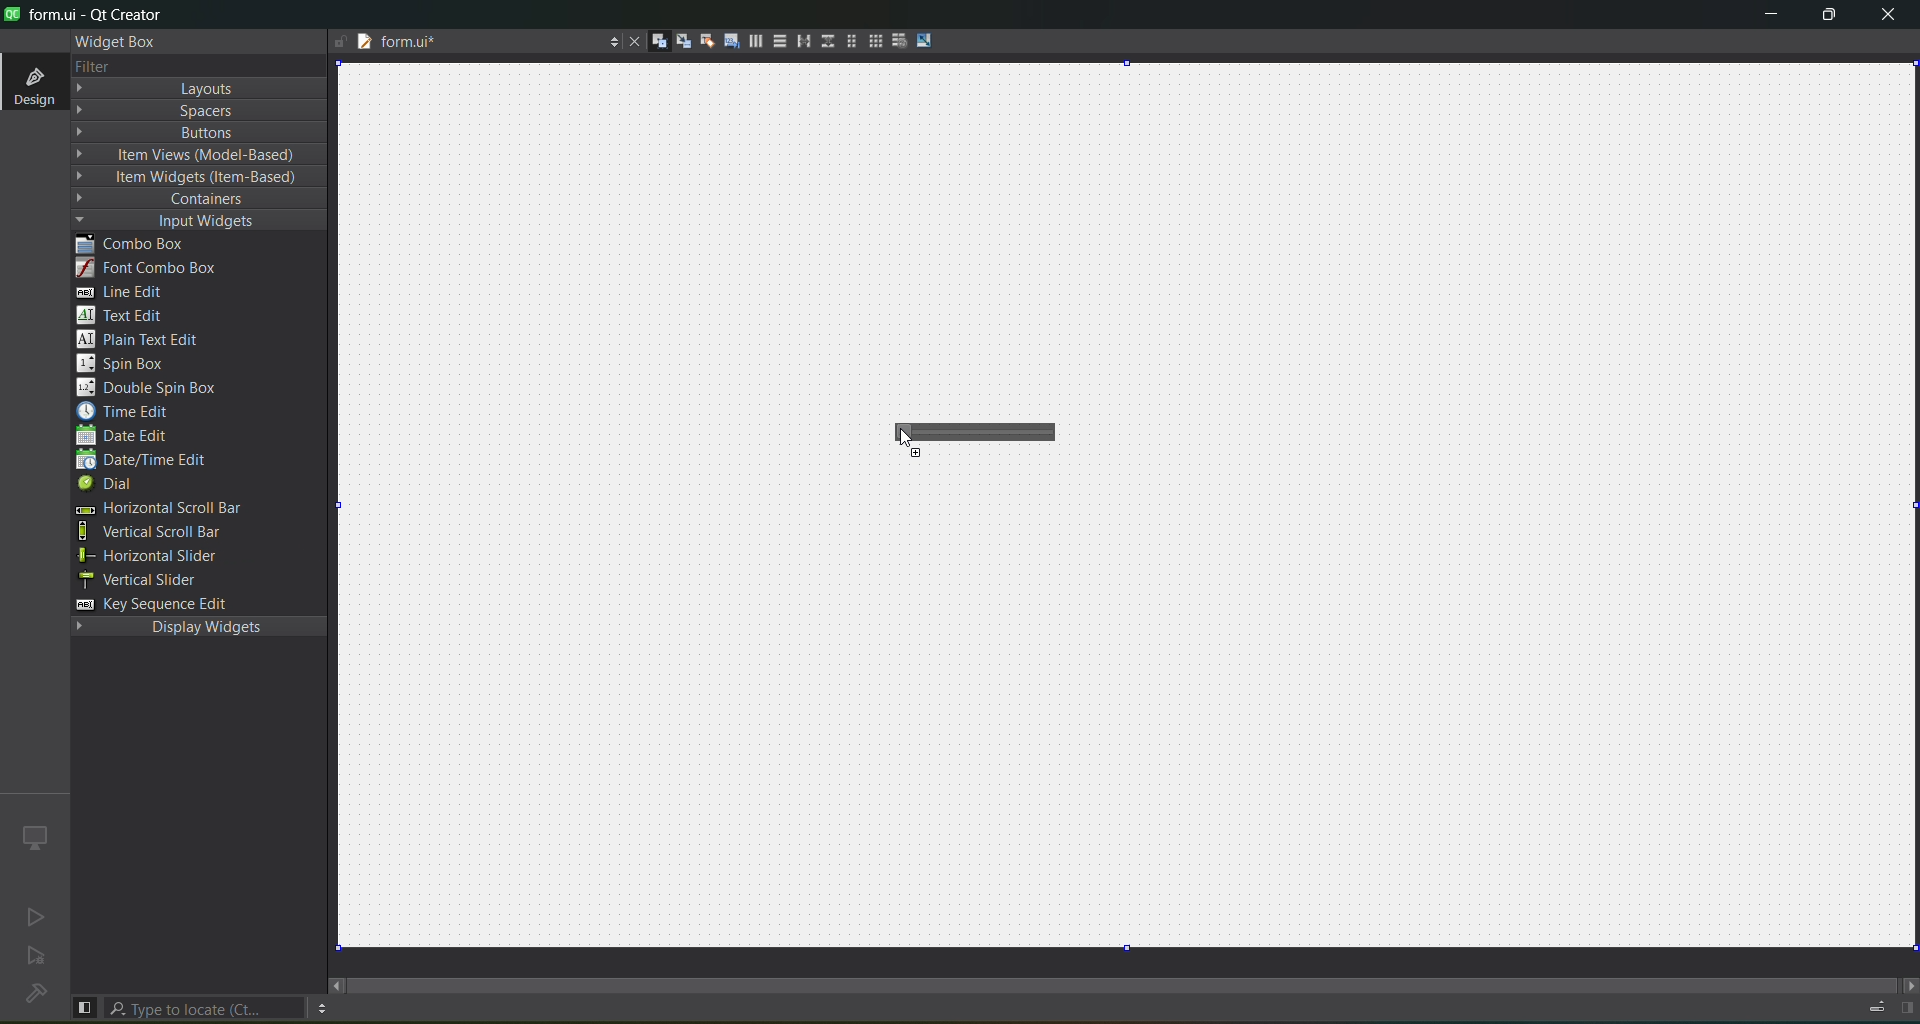  Describe the element at coordinates (29, 83) in the screenshot. I see `design` at that location.